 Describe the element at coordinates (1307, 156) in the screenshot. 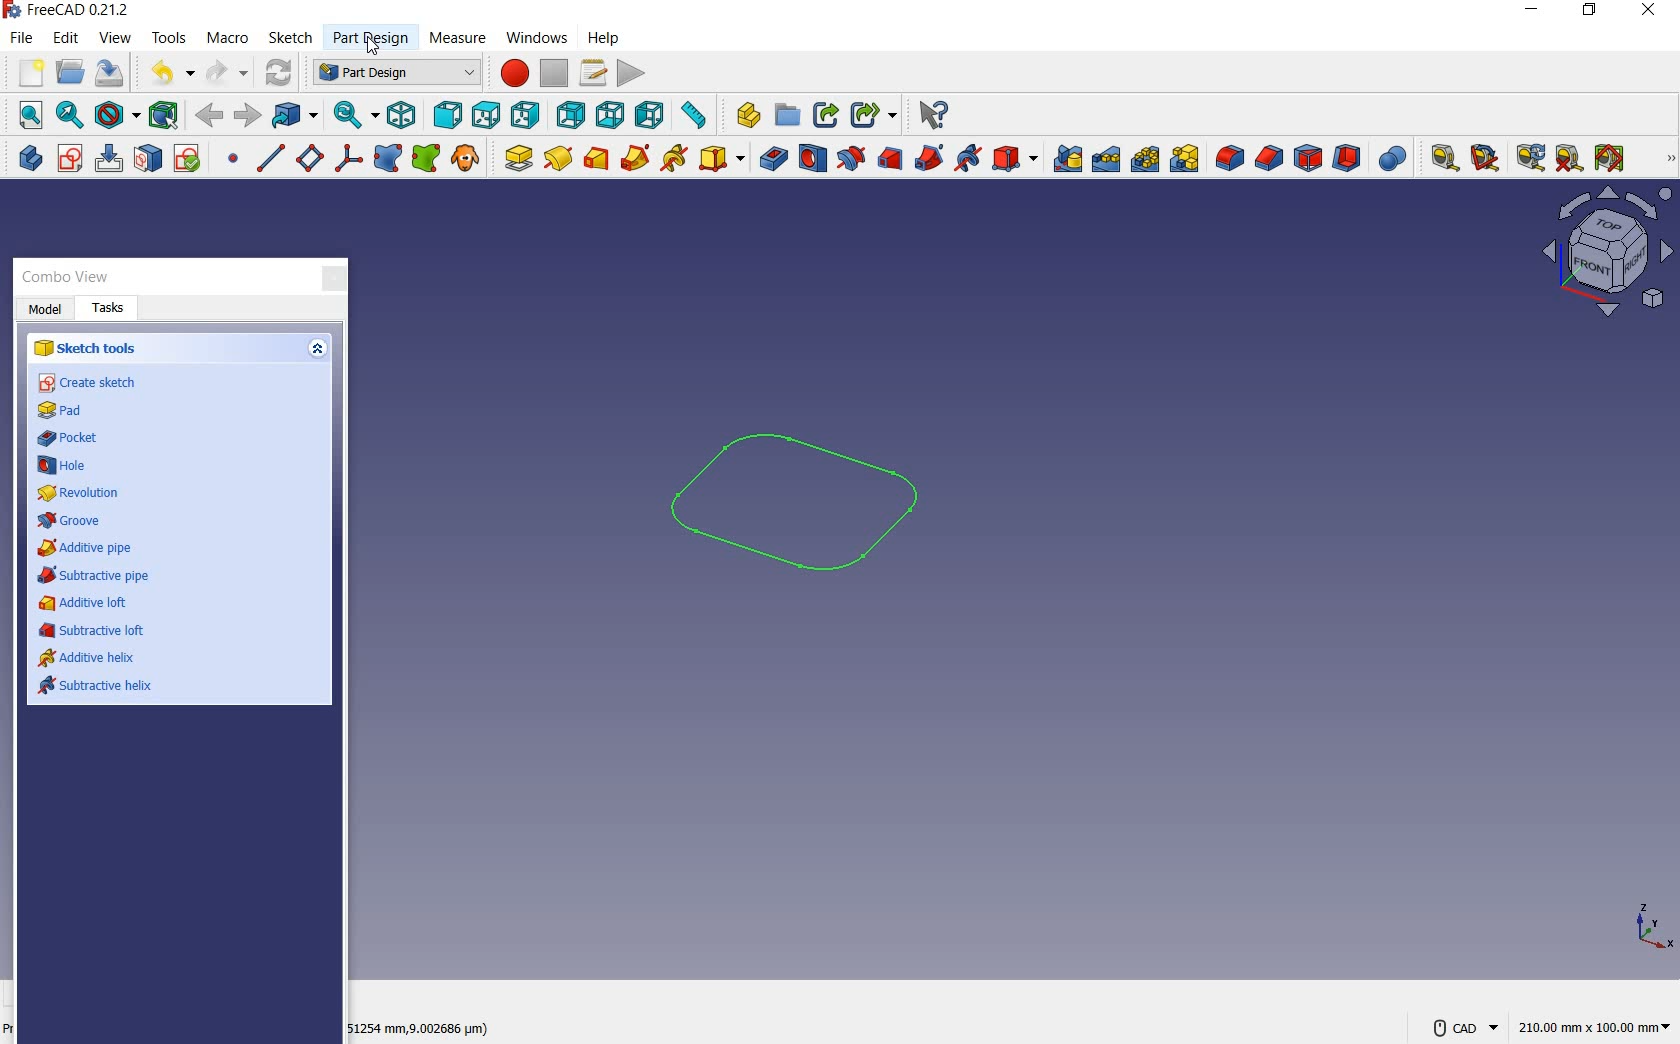

I see `draft` at that location.